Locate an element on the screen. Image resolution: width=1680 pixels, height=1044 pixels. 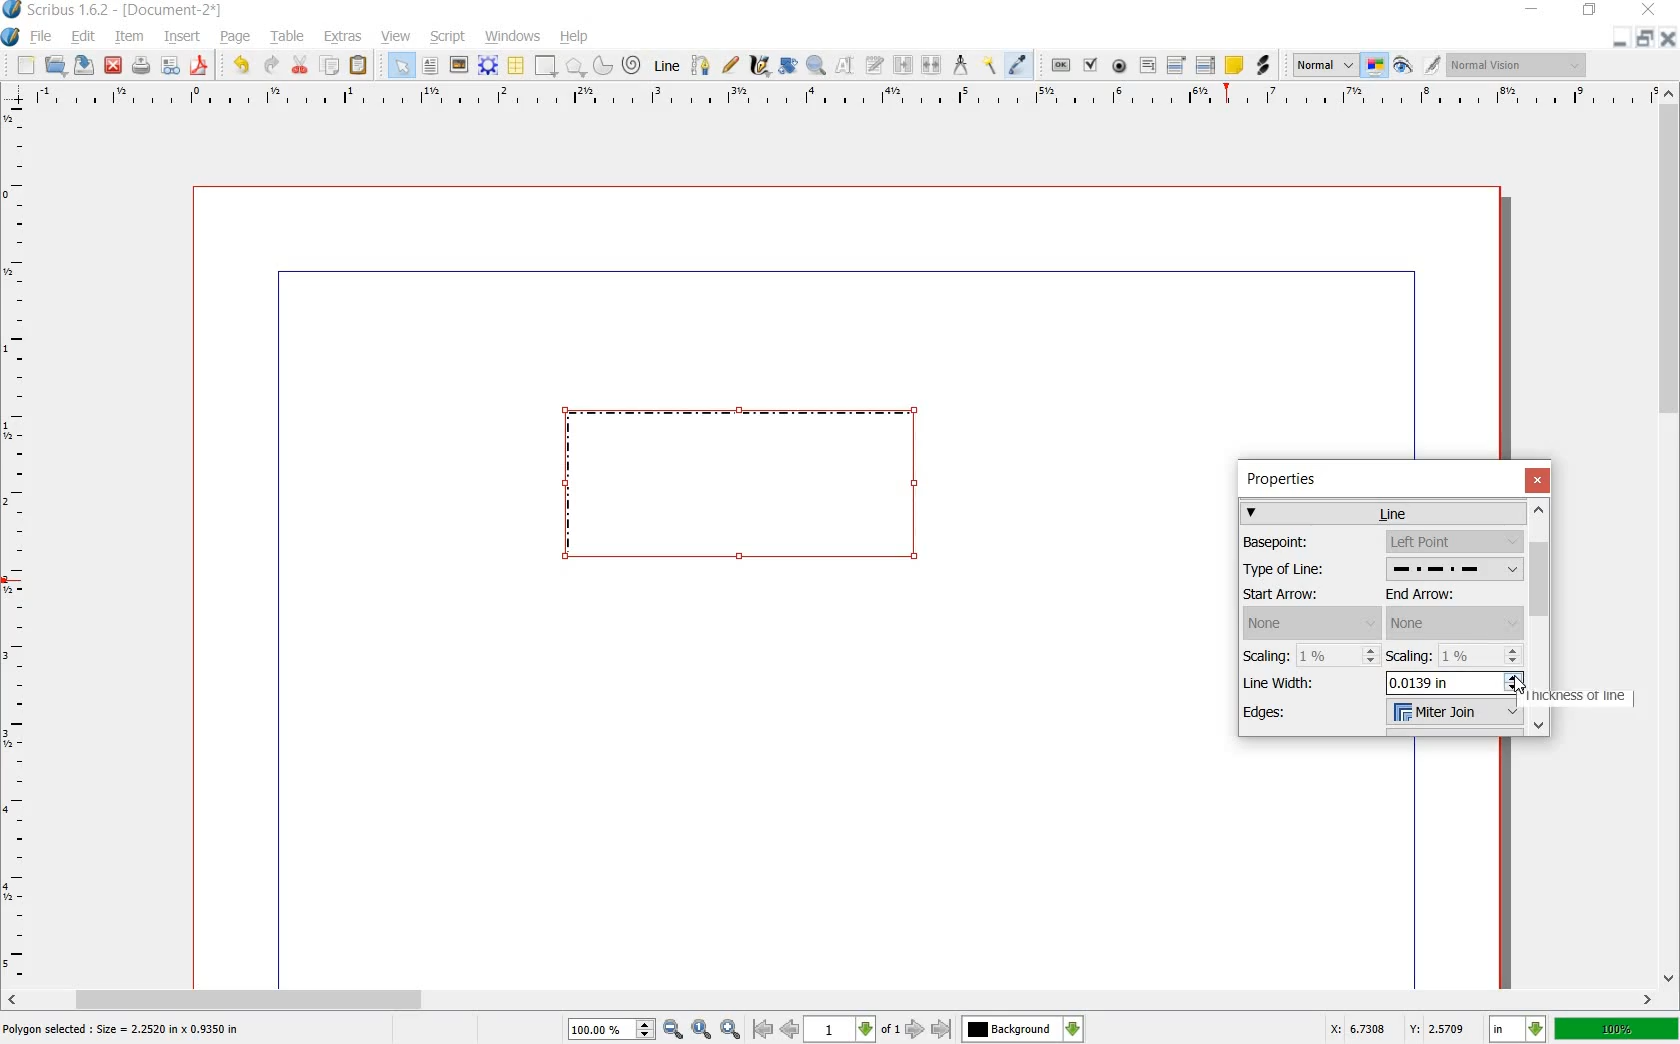
RESTORE is located at coordinates (1647, 38).